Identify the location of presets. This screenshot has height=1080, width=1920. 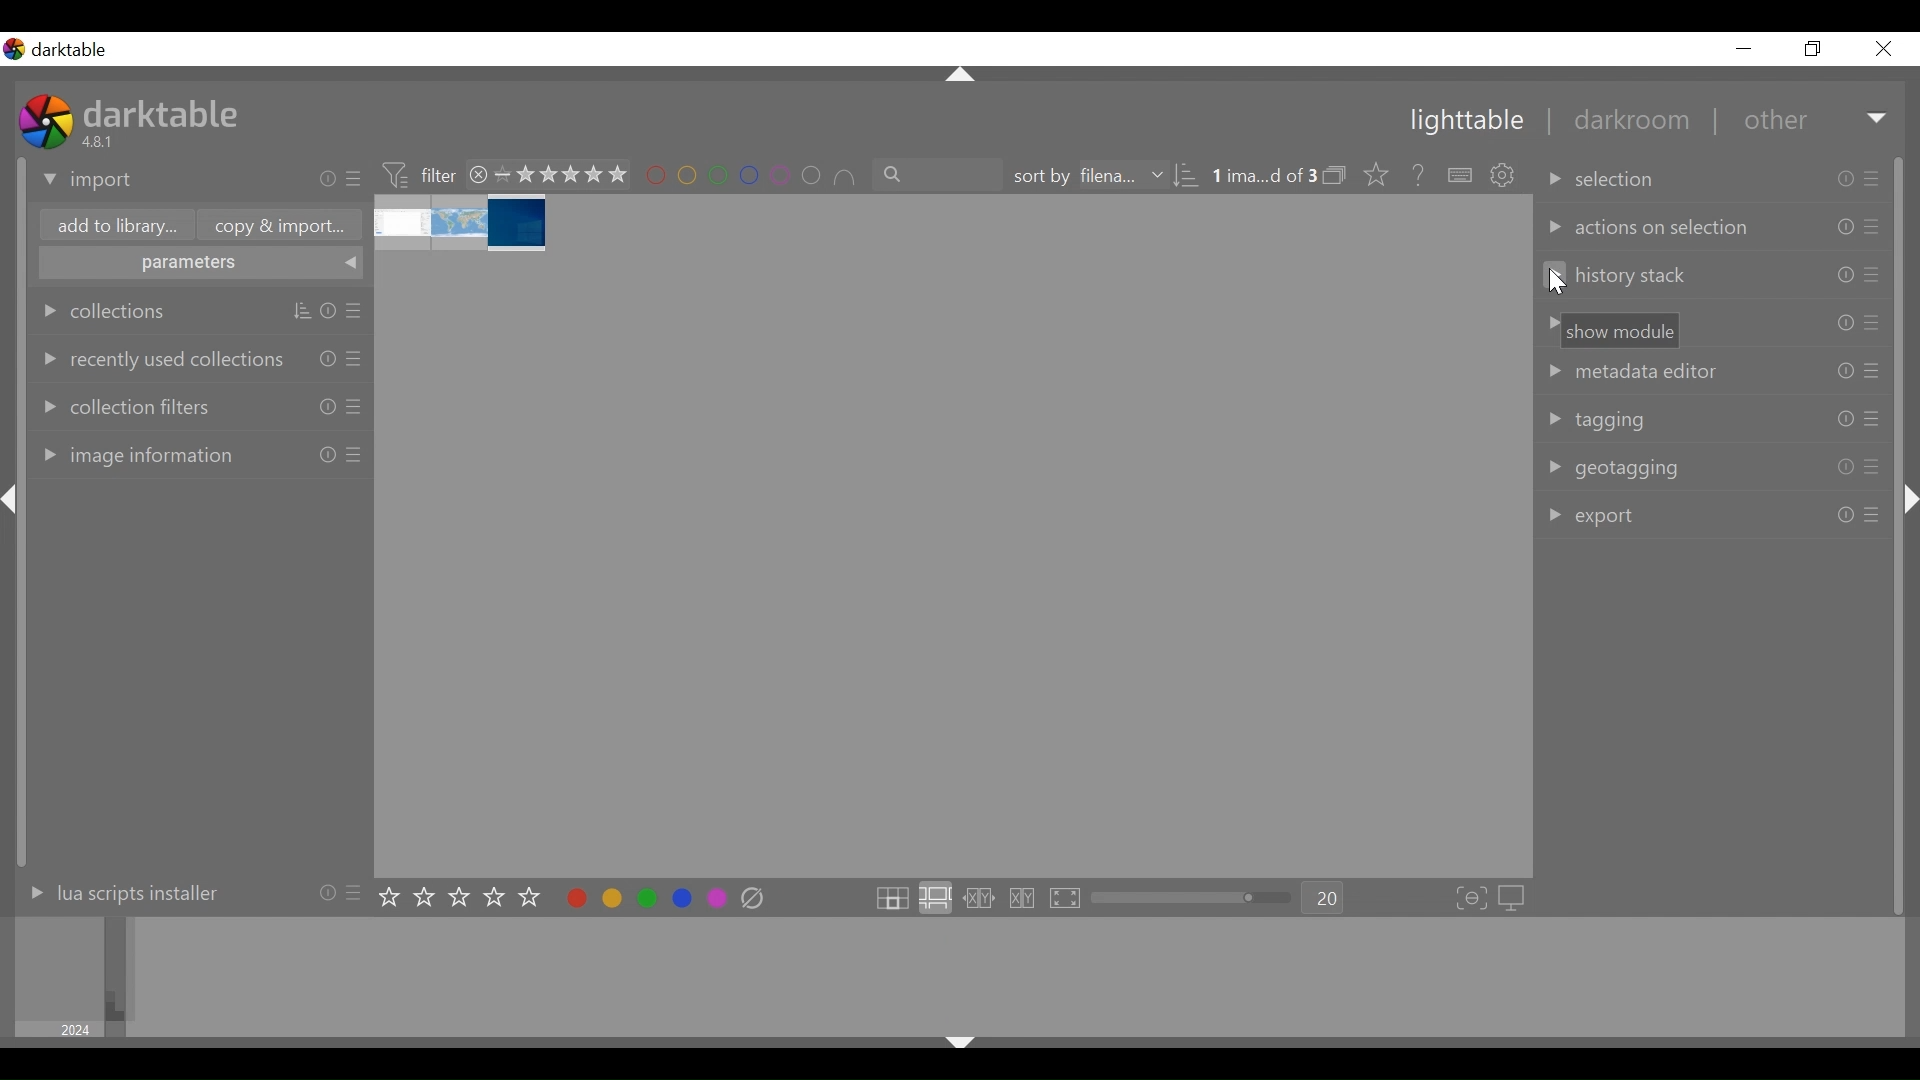
(354, 455).